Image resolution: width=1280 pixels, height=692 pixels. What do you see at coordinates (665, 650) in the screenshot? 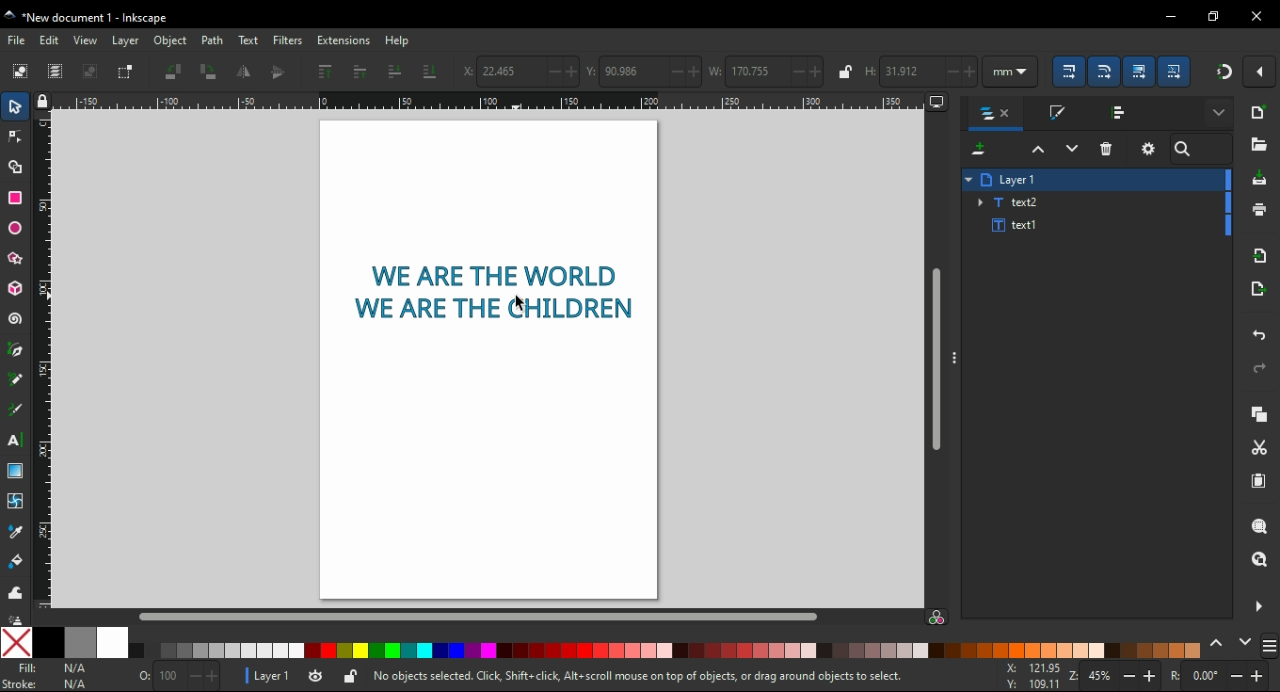
I see `color options` at bounding box center [665, 650].